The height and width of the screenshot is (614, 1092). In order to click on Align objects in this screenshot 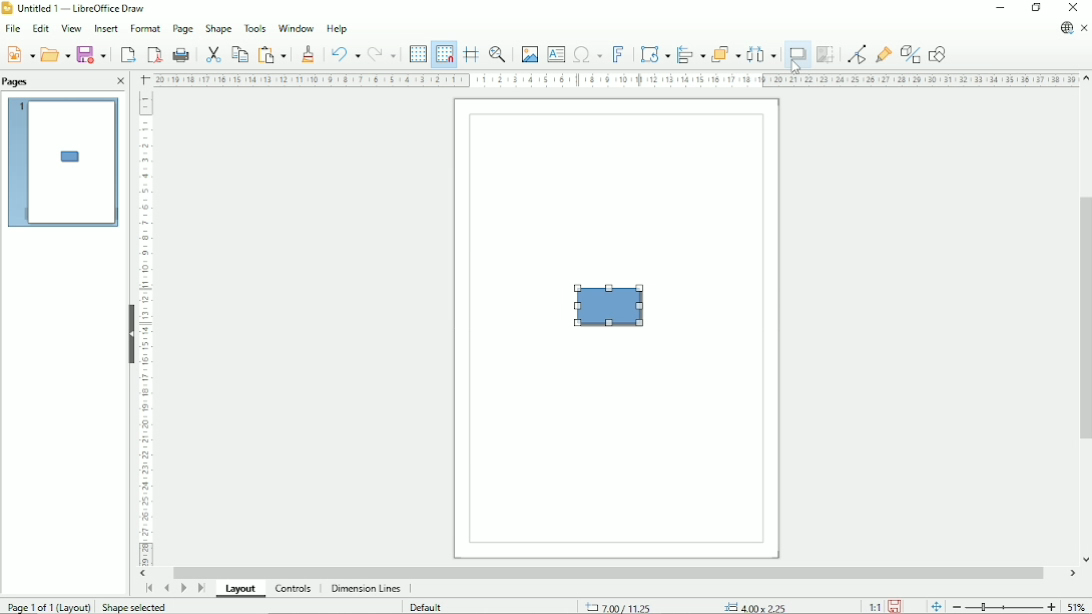, I will do `click(690, 55)`.